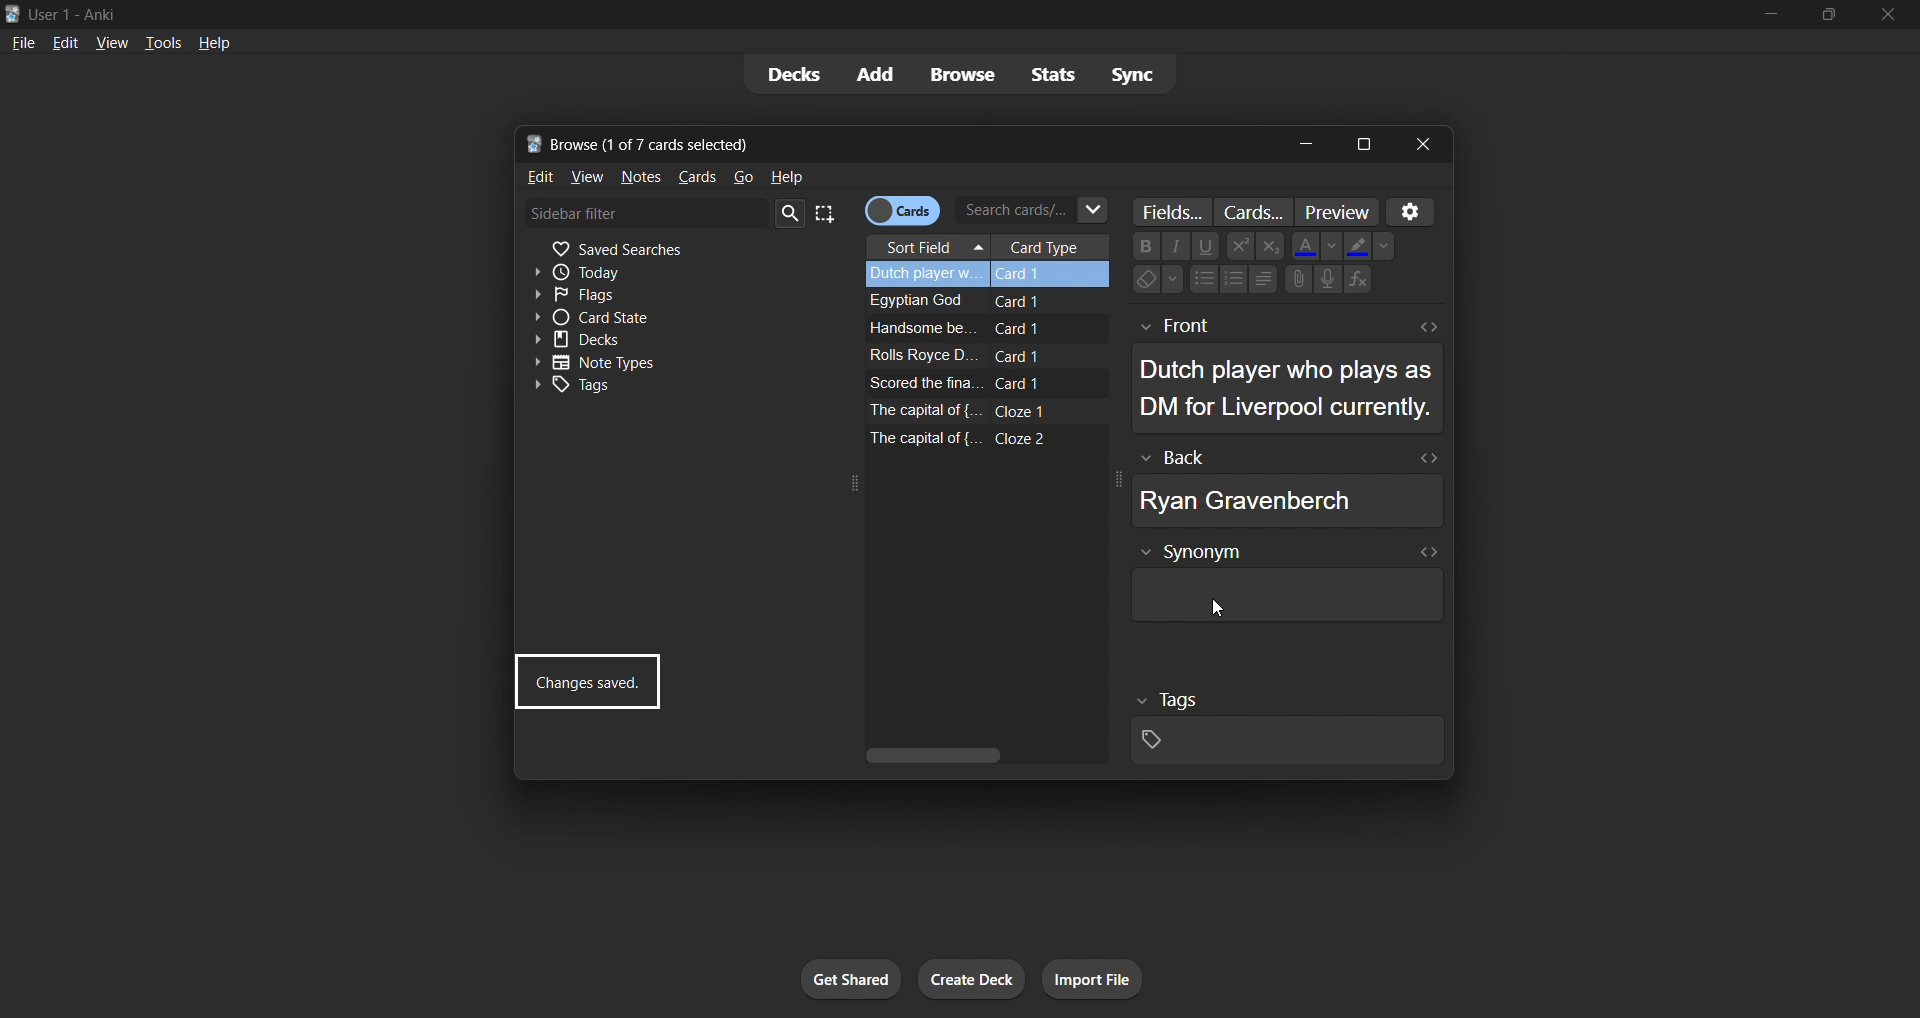 Image resolution: width=1920 pixels, height=1018 pixels. What do you see at coordinates (1355, 246) in the screenshot?
I see `Fill color` at bounding box center [1355, 246].